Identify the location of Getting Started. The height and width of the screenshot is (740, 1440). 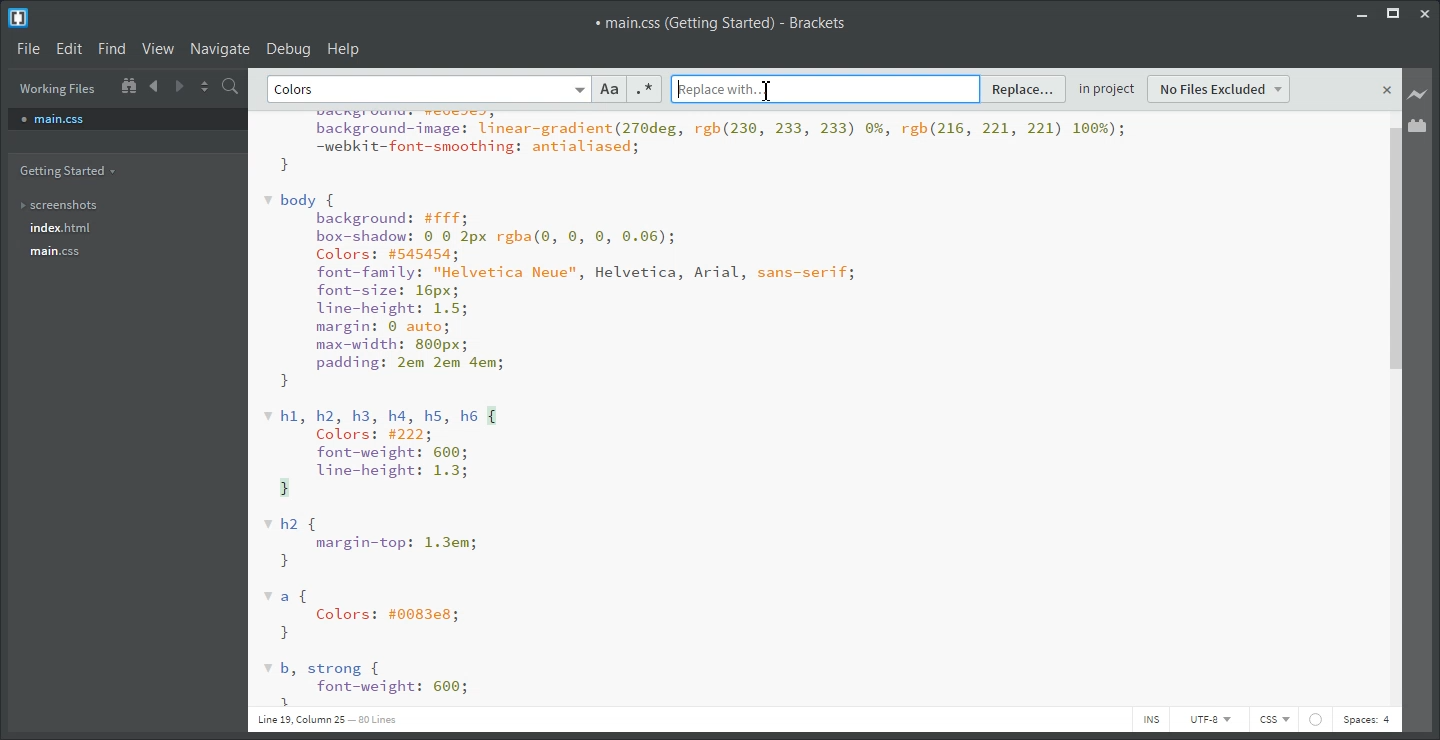
(72, 171).